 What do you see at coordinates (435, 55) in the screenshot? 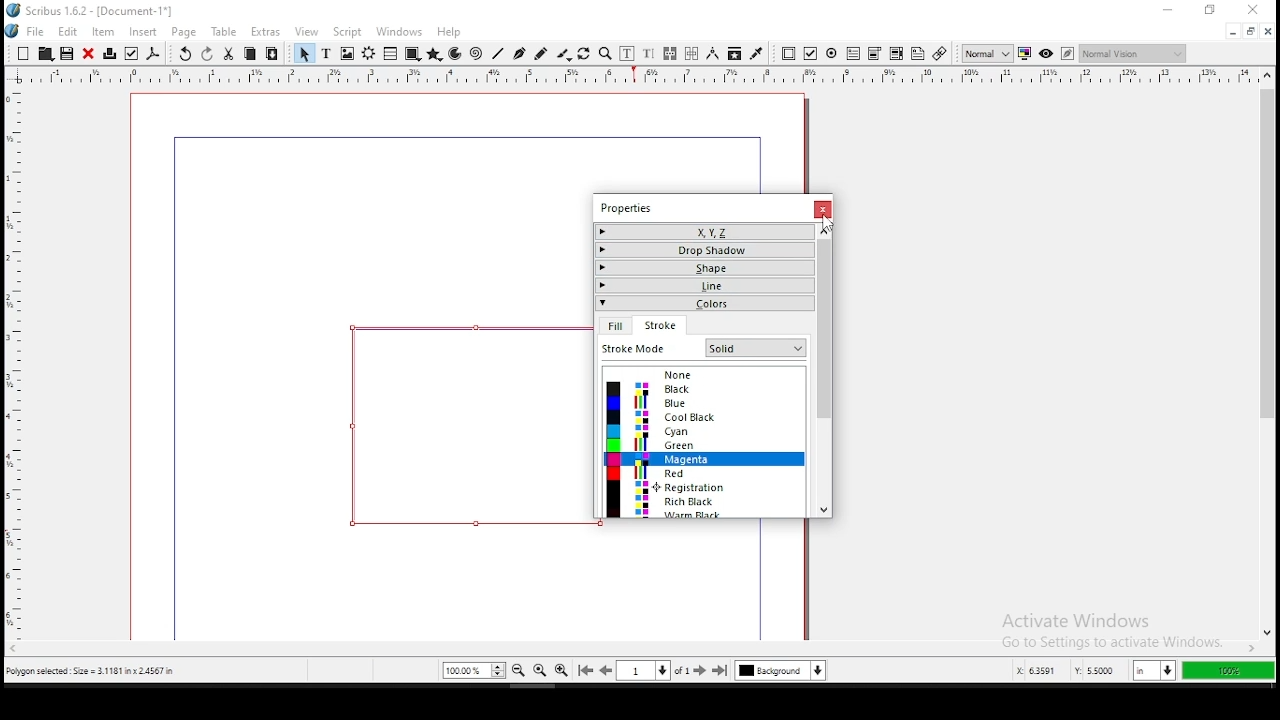
I see `polygon` at bounding box center [435, 55].